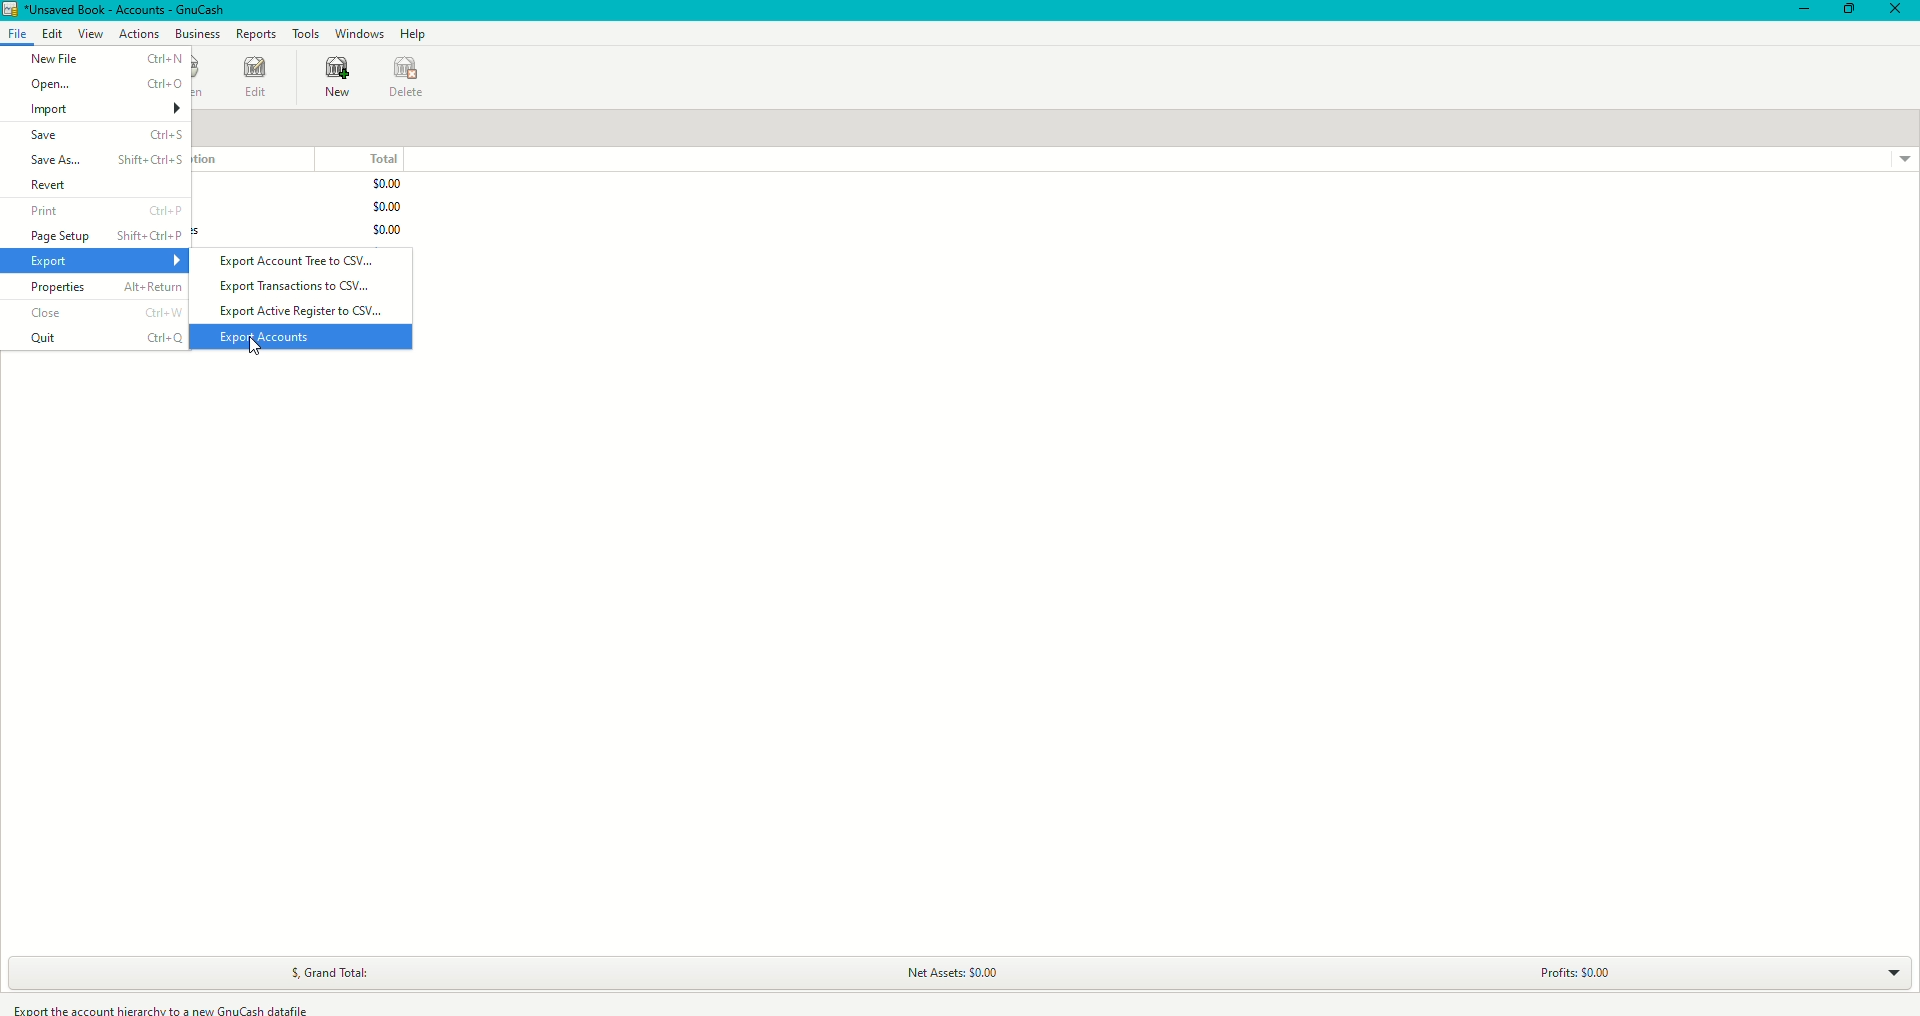  Describe the element at coordinates (17, 36) in the screenshot. I see `File` at that location.